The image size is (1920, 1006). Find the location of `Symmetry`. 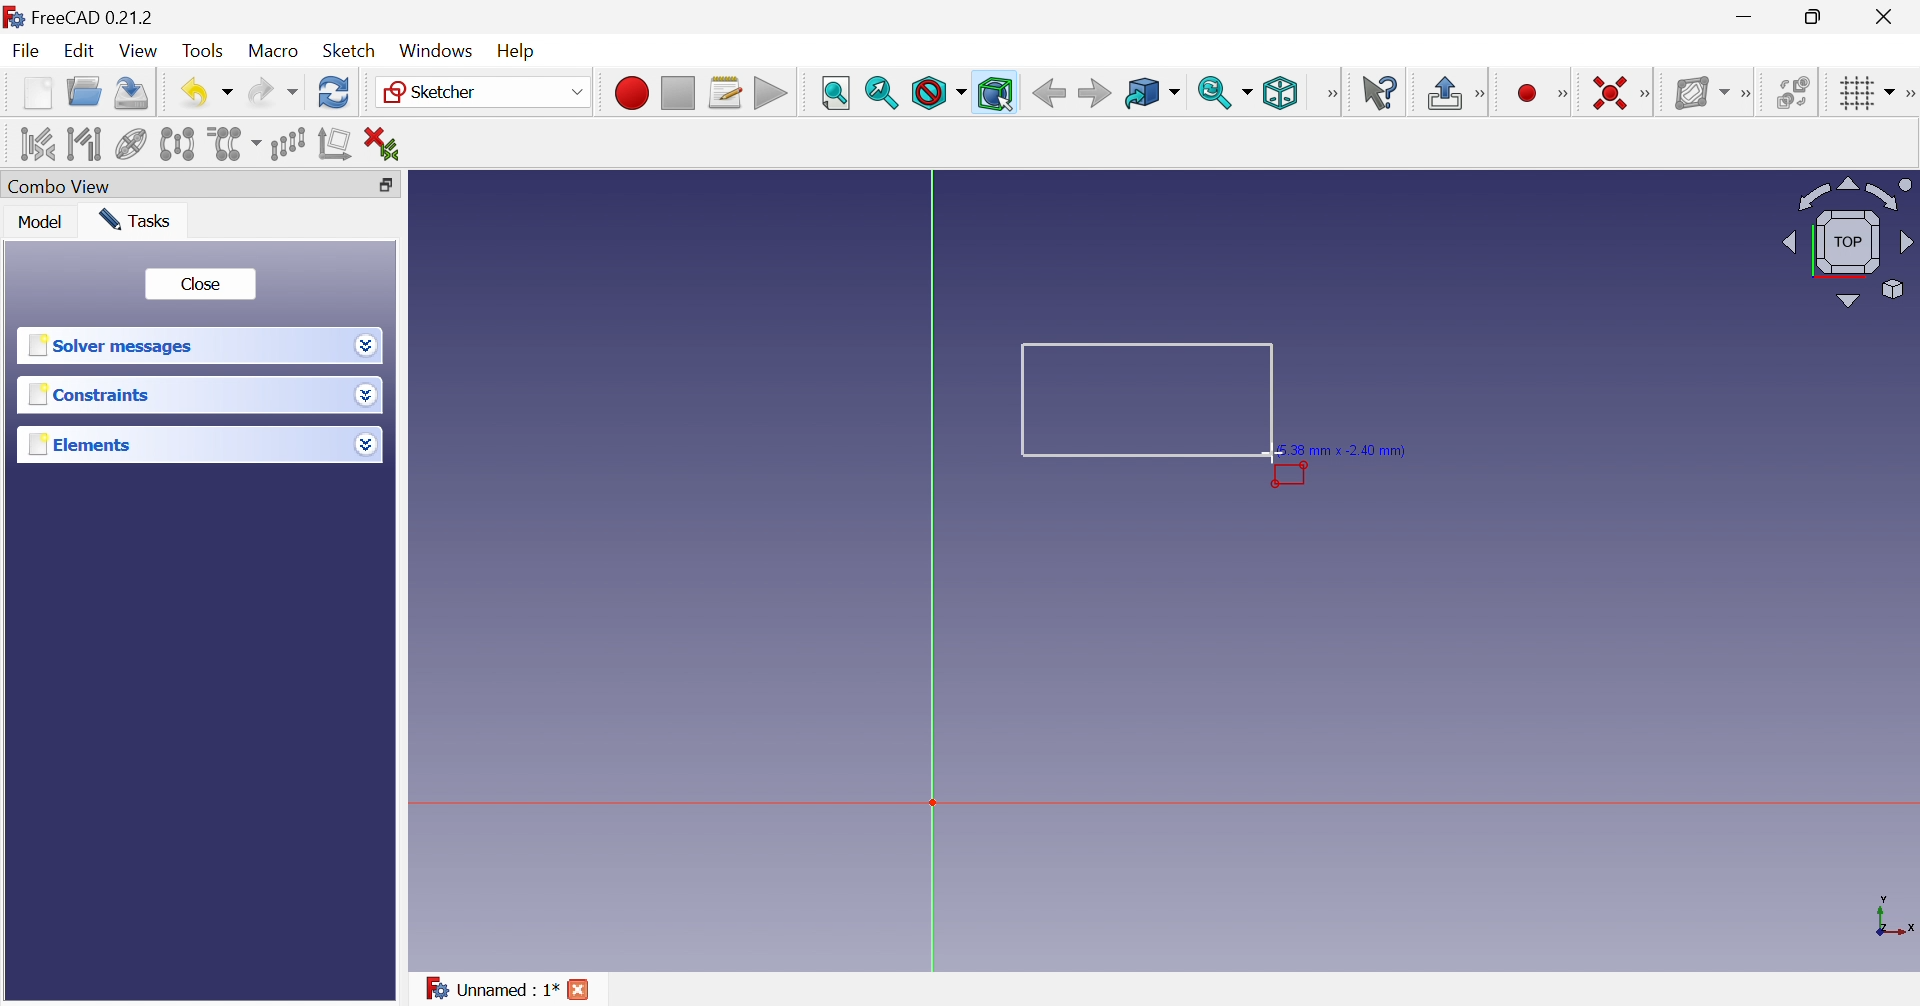

Symmetry is located at coordinates (178, 145).